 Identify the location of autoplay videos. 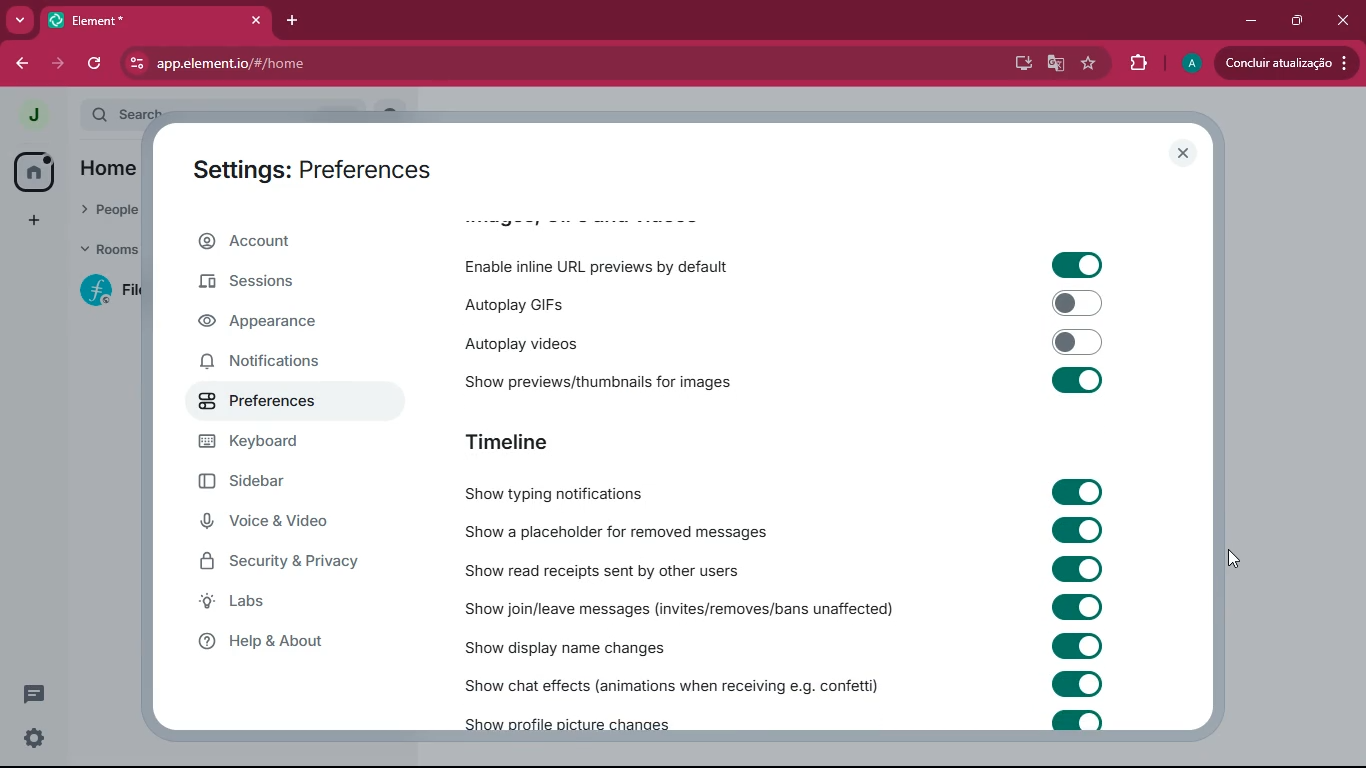
(557, 344).